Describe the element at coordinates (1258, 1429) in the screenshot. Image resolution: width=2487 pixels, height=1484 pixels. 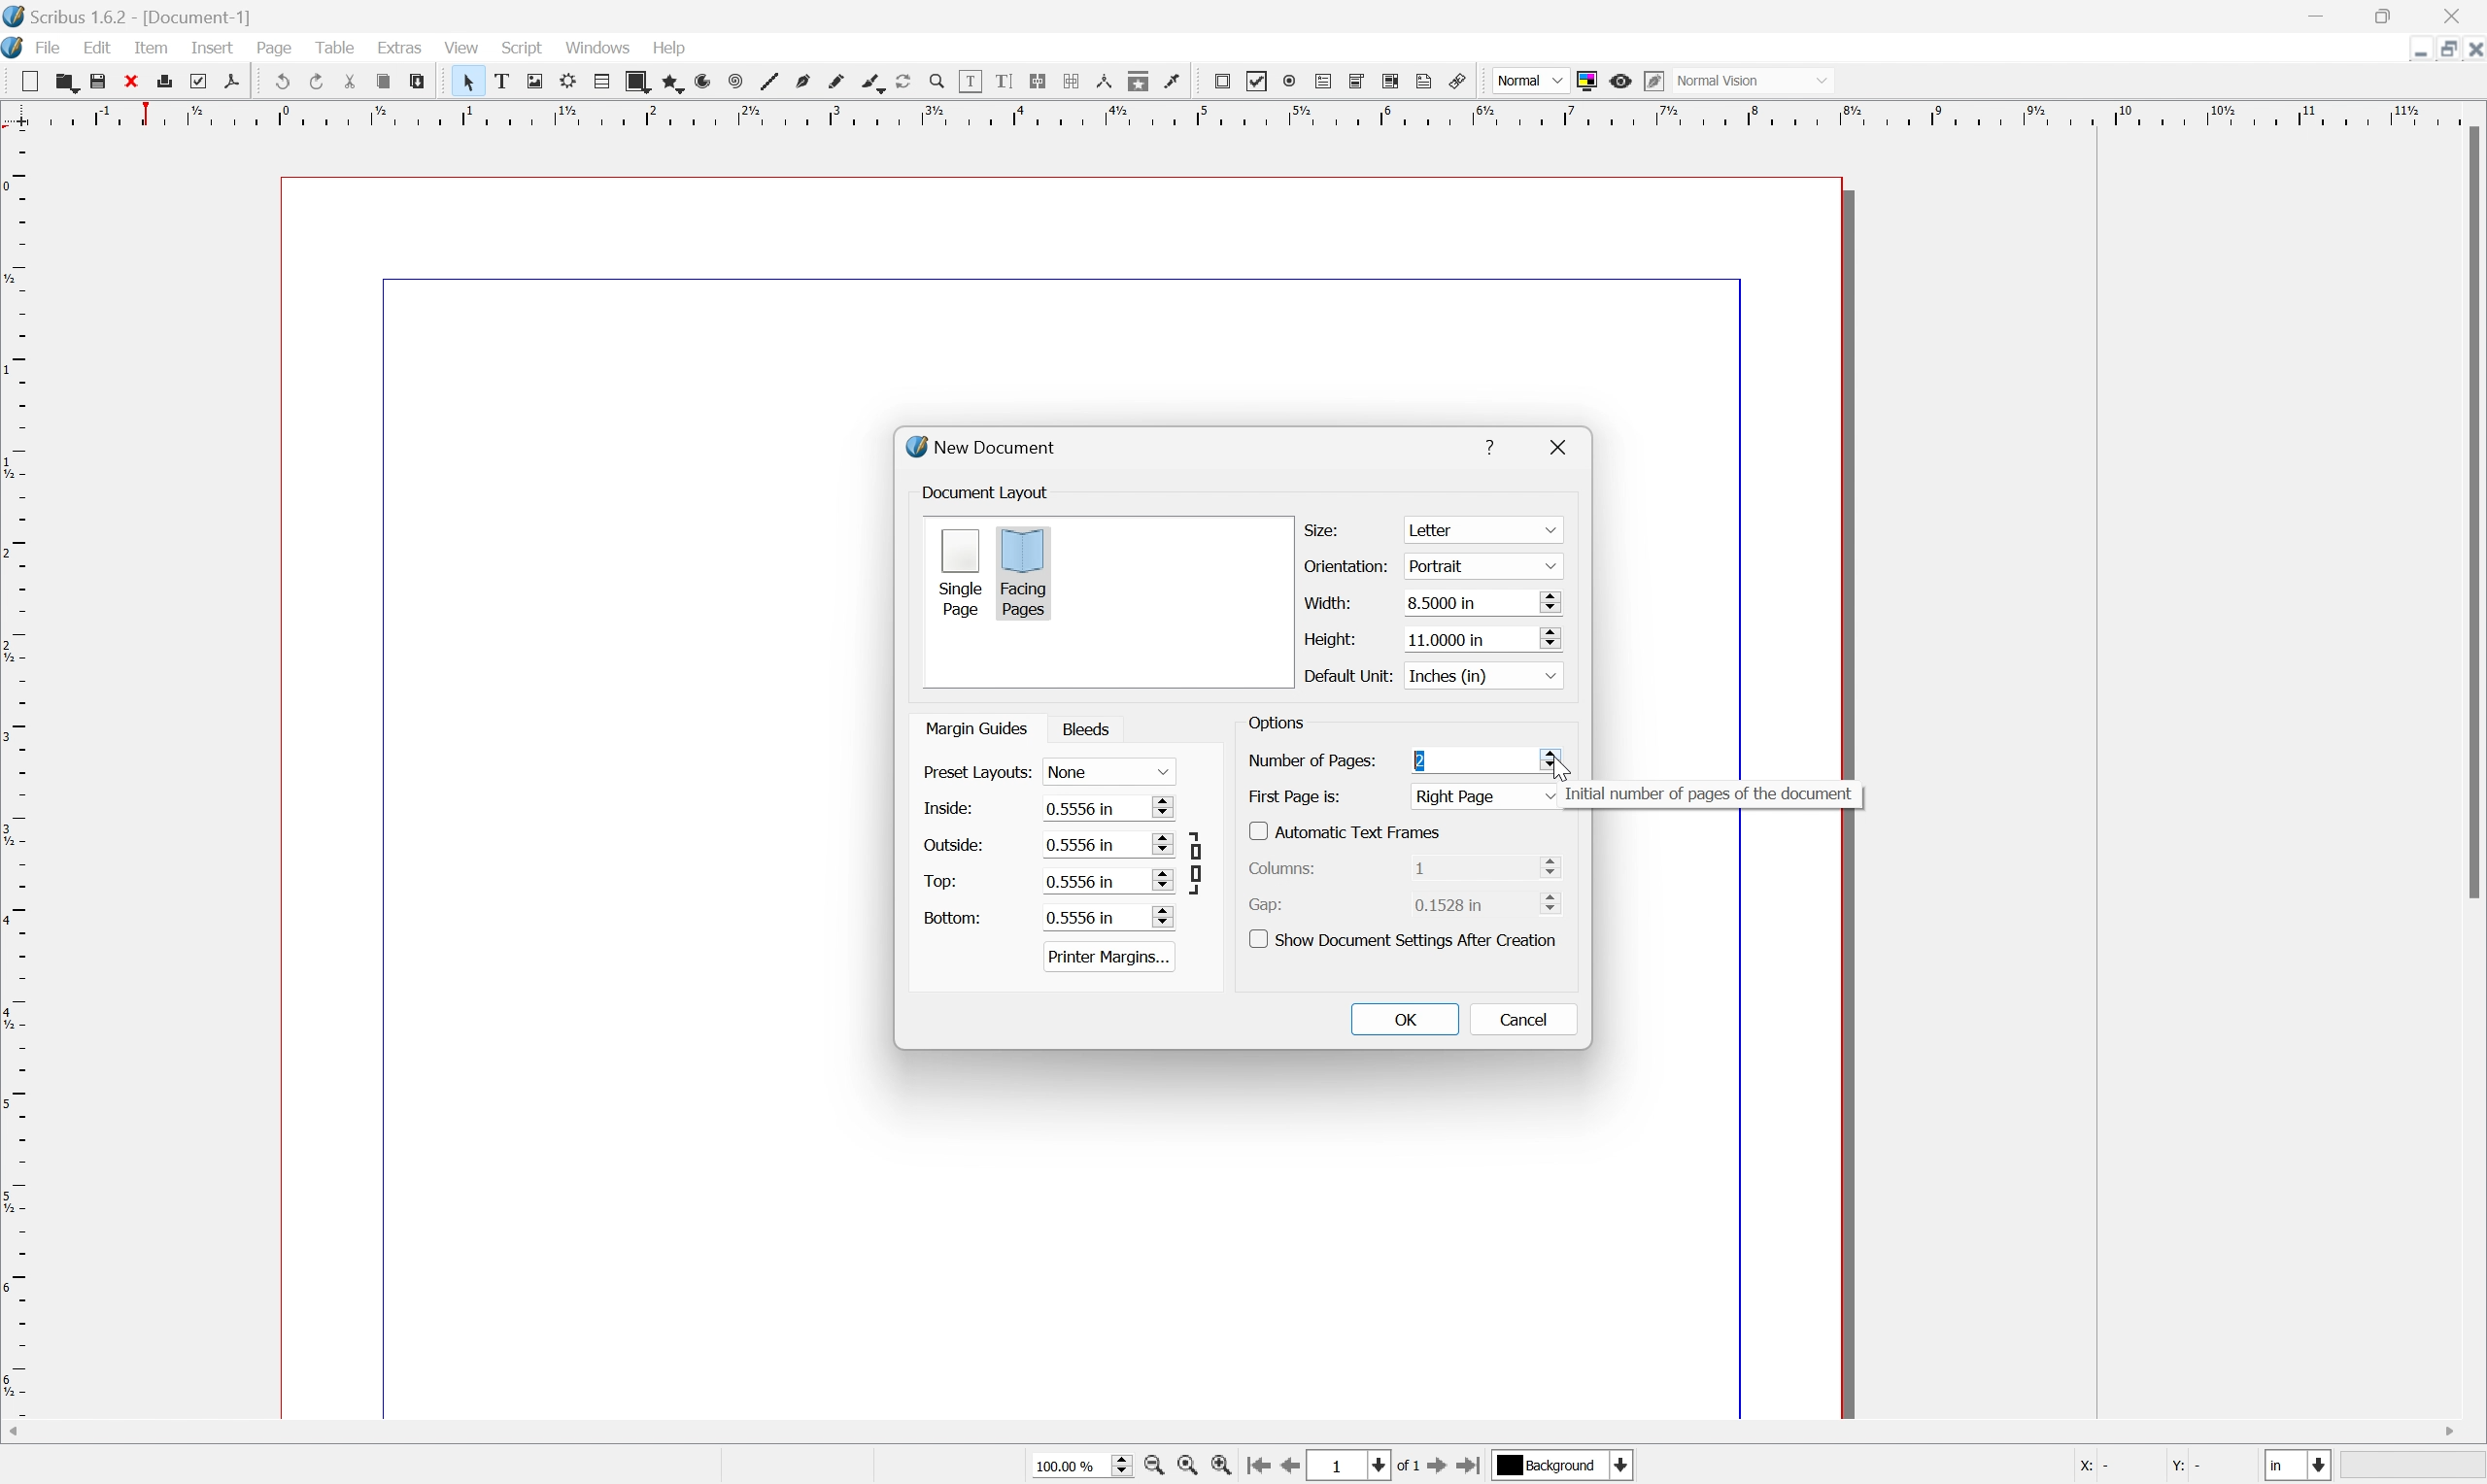
I see `Scroll bar` at that location.